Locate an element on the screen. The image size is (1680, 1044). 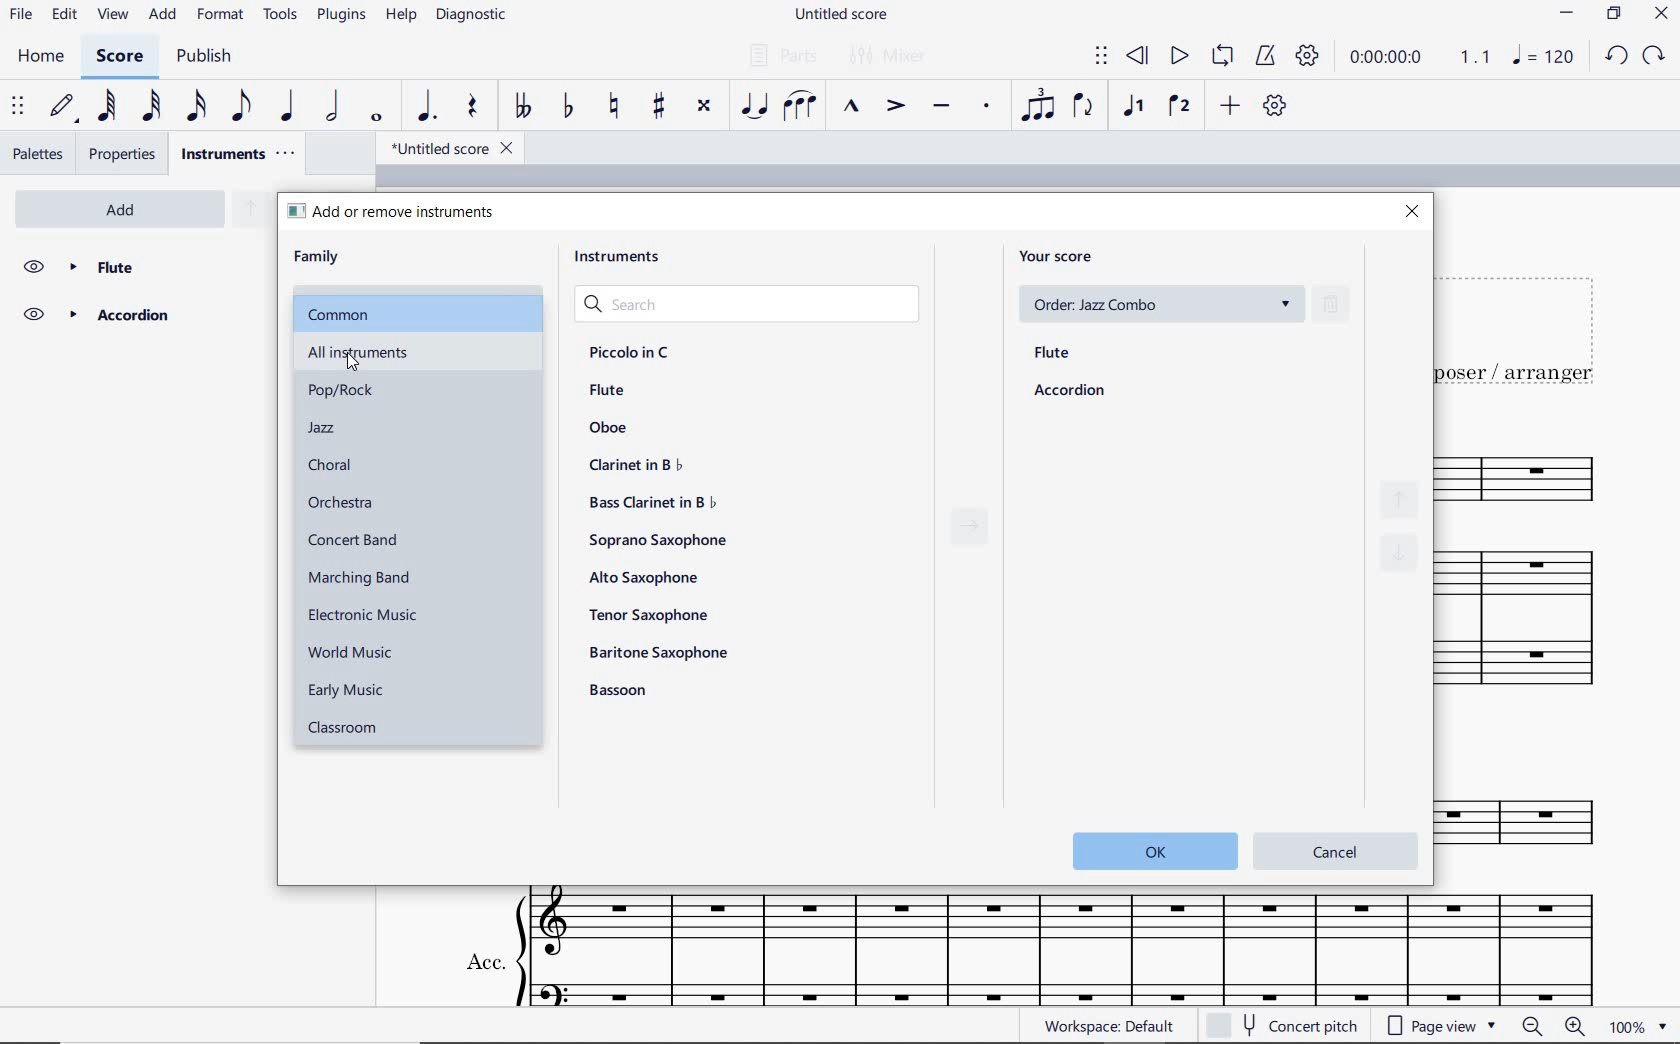
your score is located at coordinates (1060, 257).